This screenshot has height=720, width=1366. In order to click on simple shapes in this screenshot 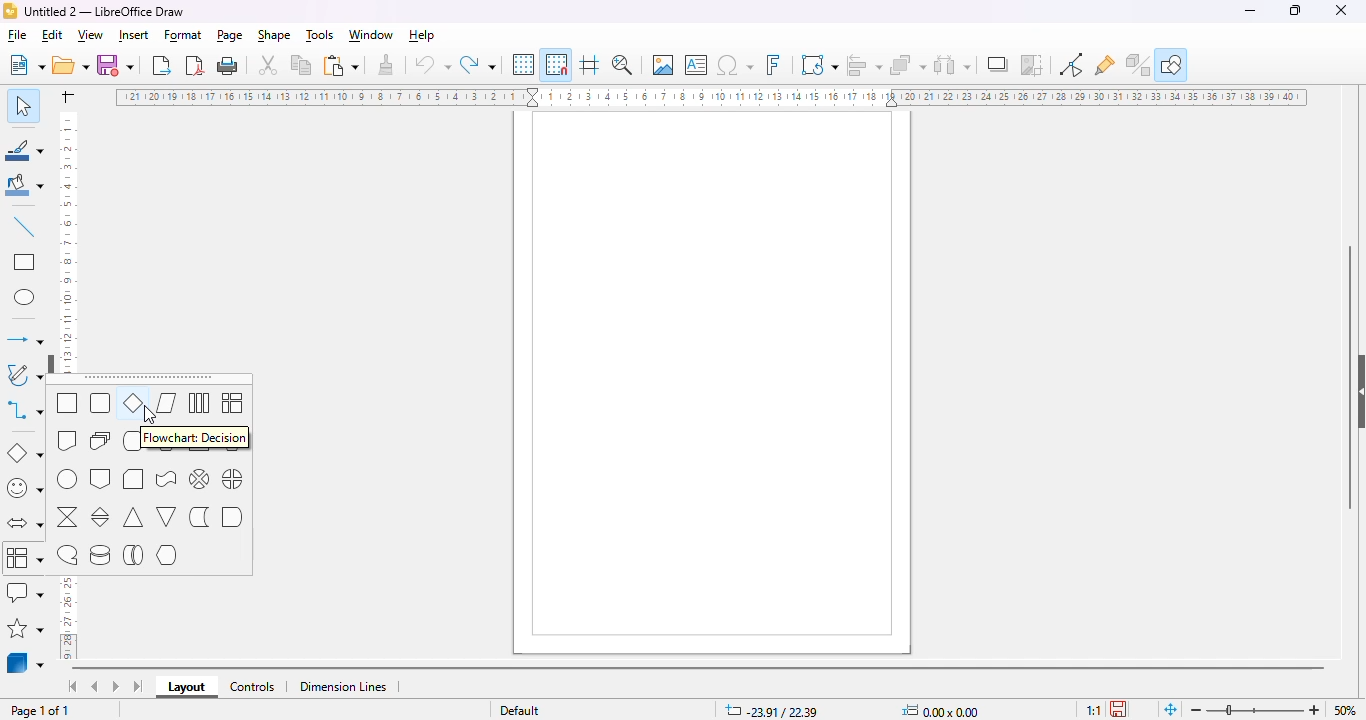, I will do `click(26, 488)`.